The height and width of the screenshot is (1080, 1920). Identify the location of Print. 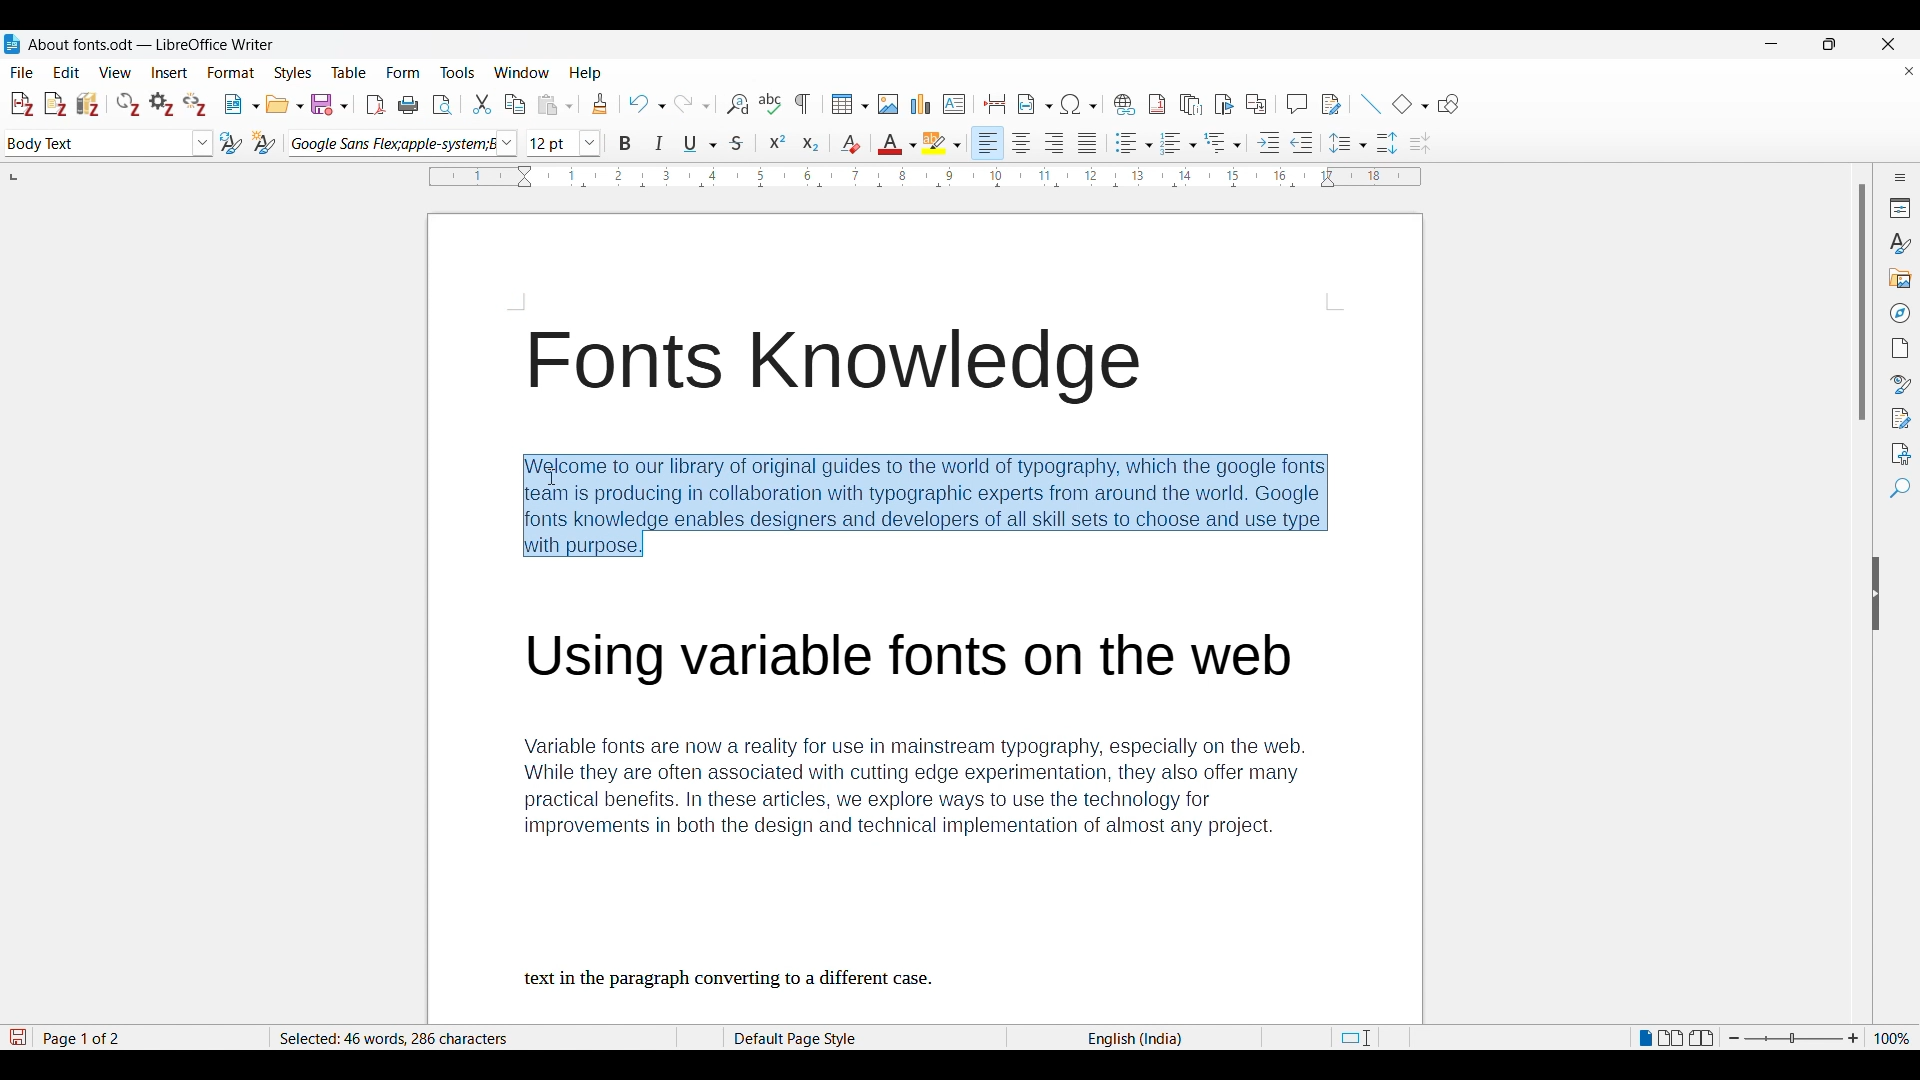
(408, 105).